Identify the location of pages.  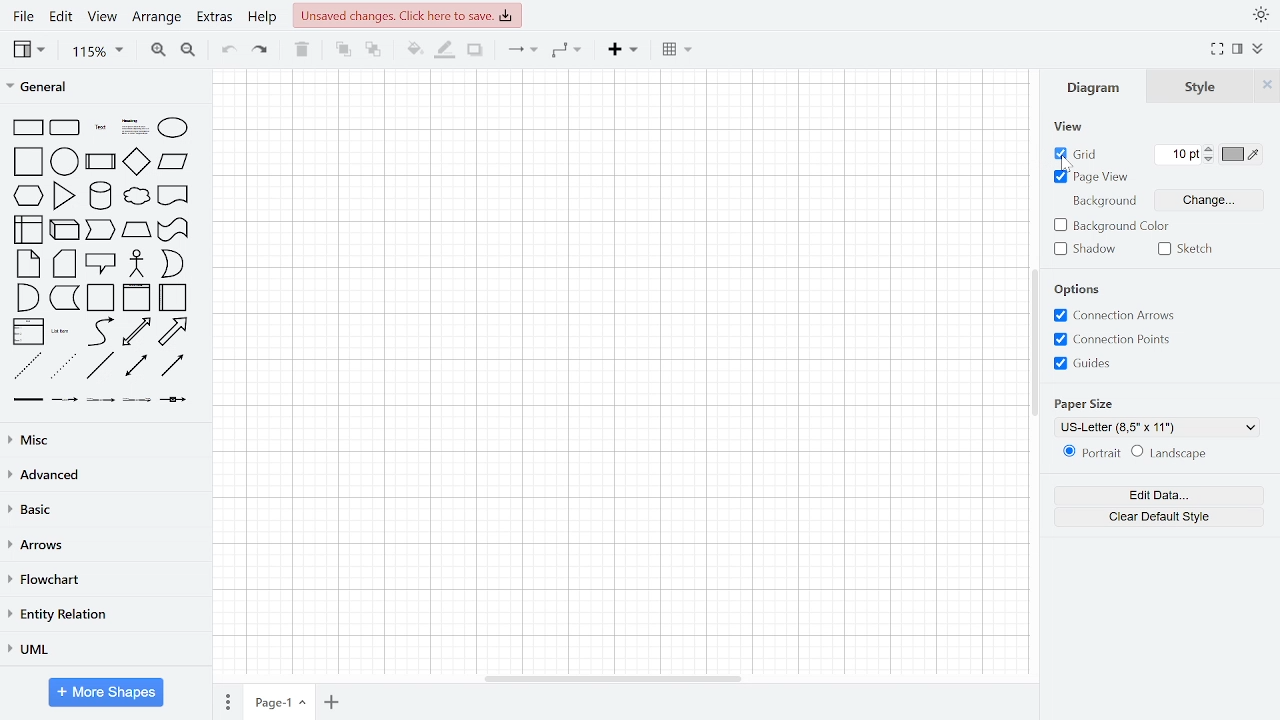
(226, 701).